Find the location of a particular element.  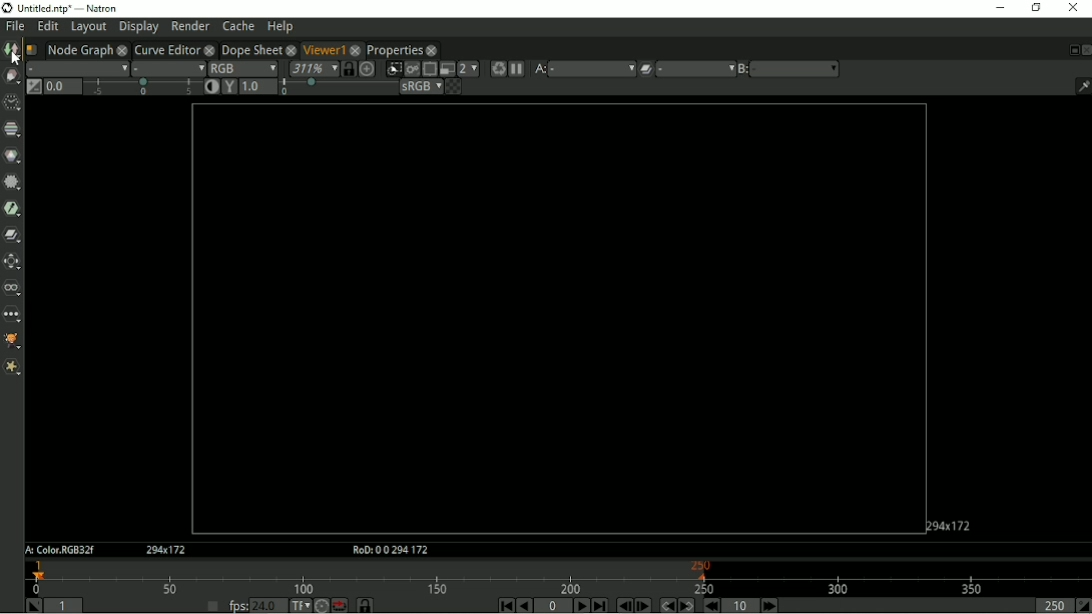

Properties is located at coordinates (395, 50).